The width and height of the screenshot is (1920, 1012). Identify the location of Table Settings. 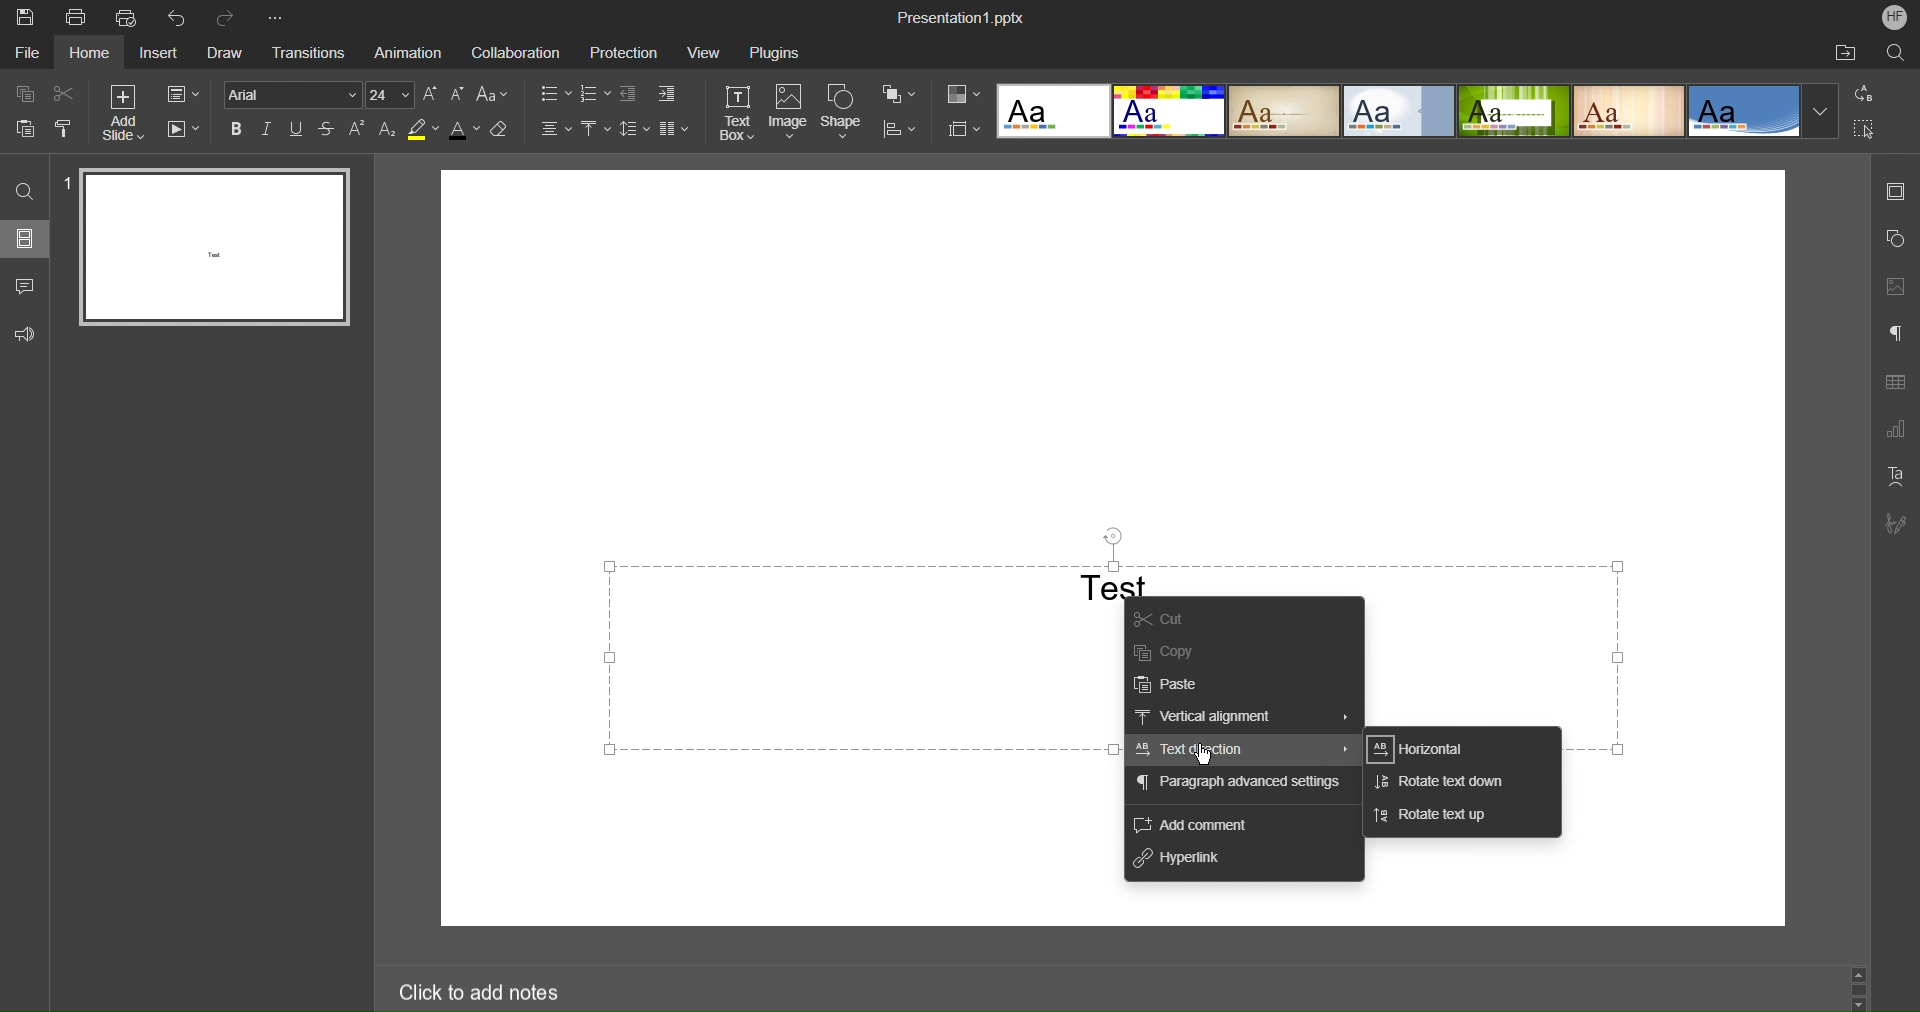
(1895, 383).